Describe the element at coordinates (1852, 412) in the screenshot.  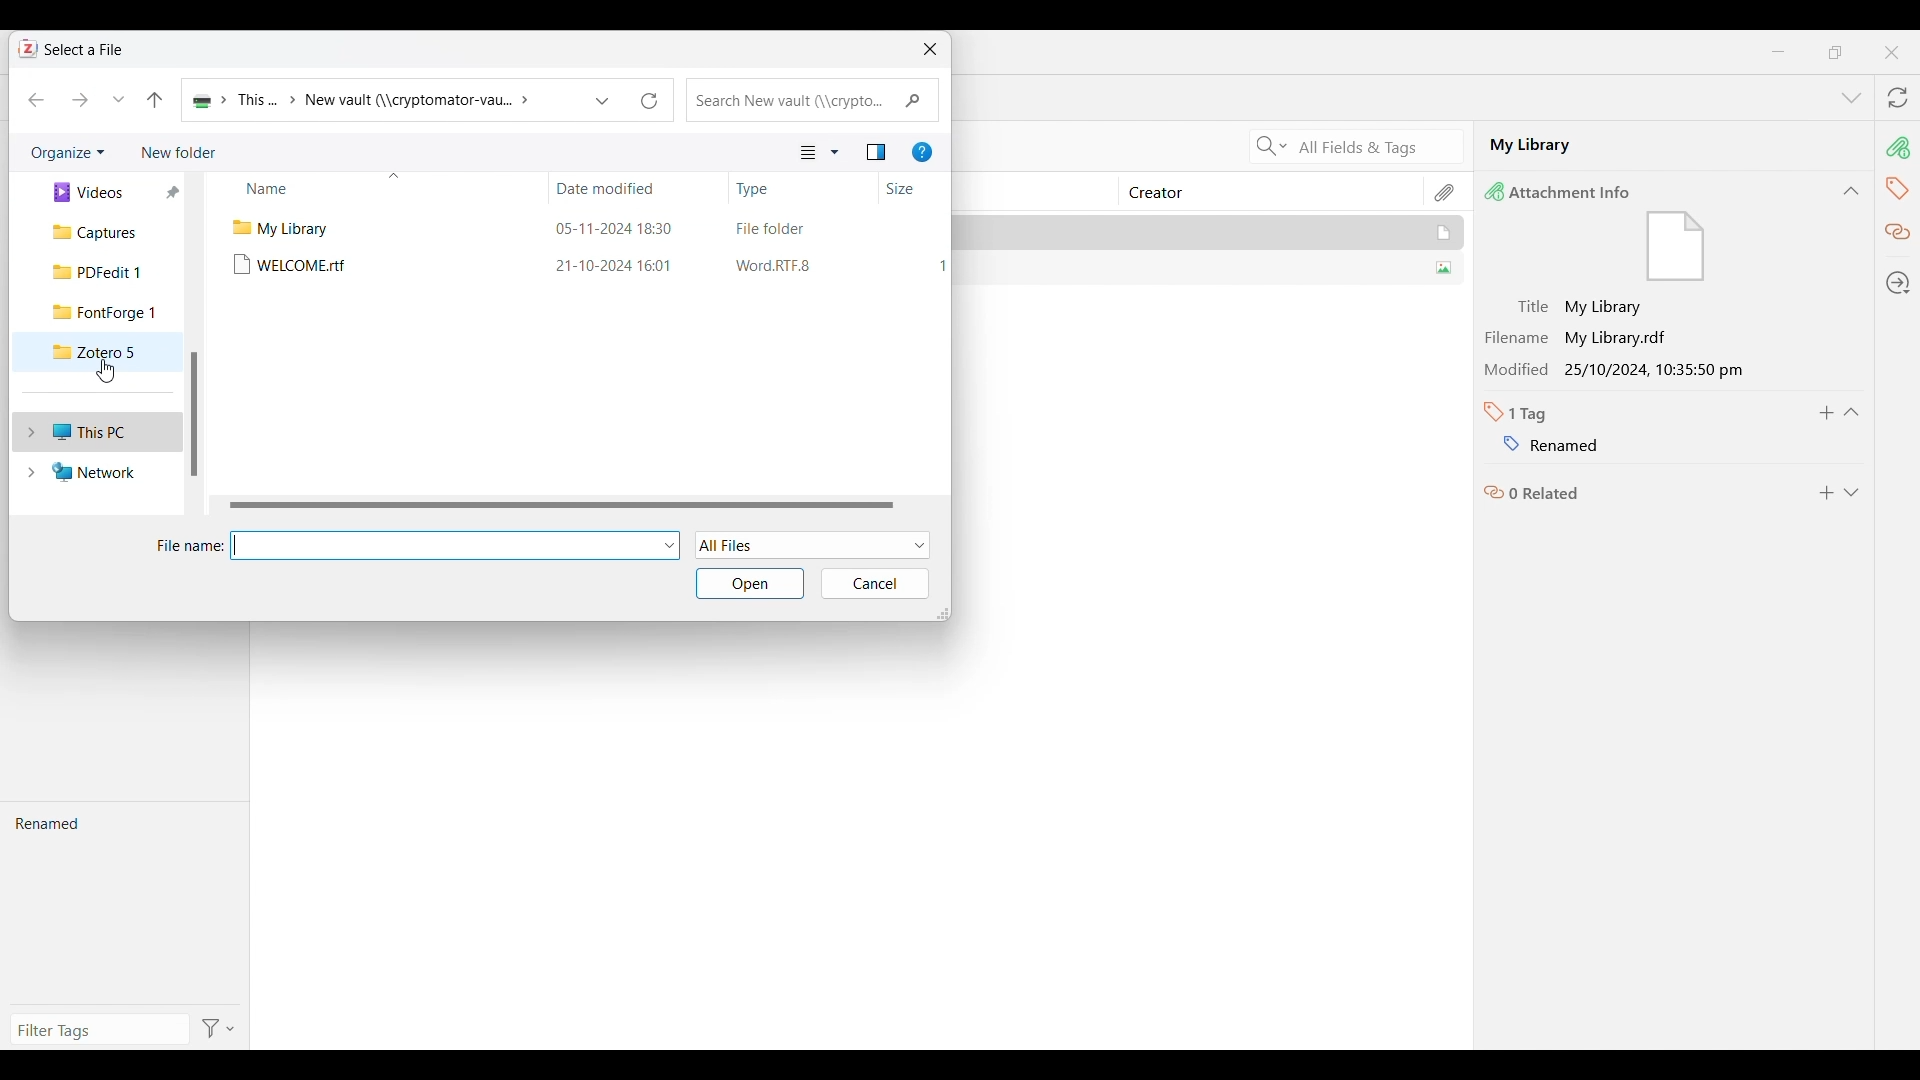
I see `Collapse` at that location.